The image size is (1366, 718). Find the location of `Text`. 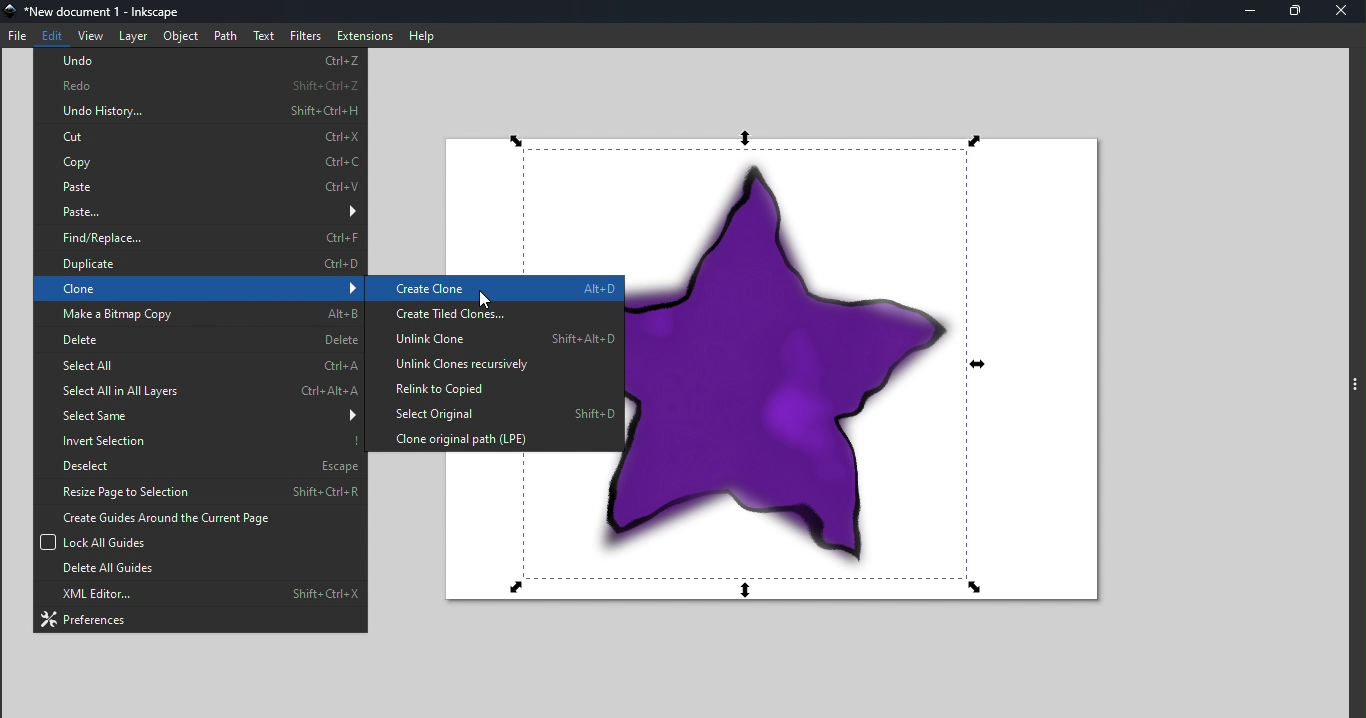

Text is located at coordinates (265, 35).